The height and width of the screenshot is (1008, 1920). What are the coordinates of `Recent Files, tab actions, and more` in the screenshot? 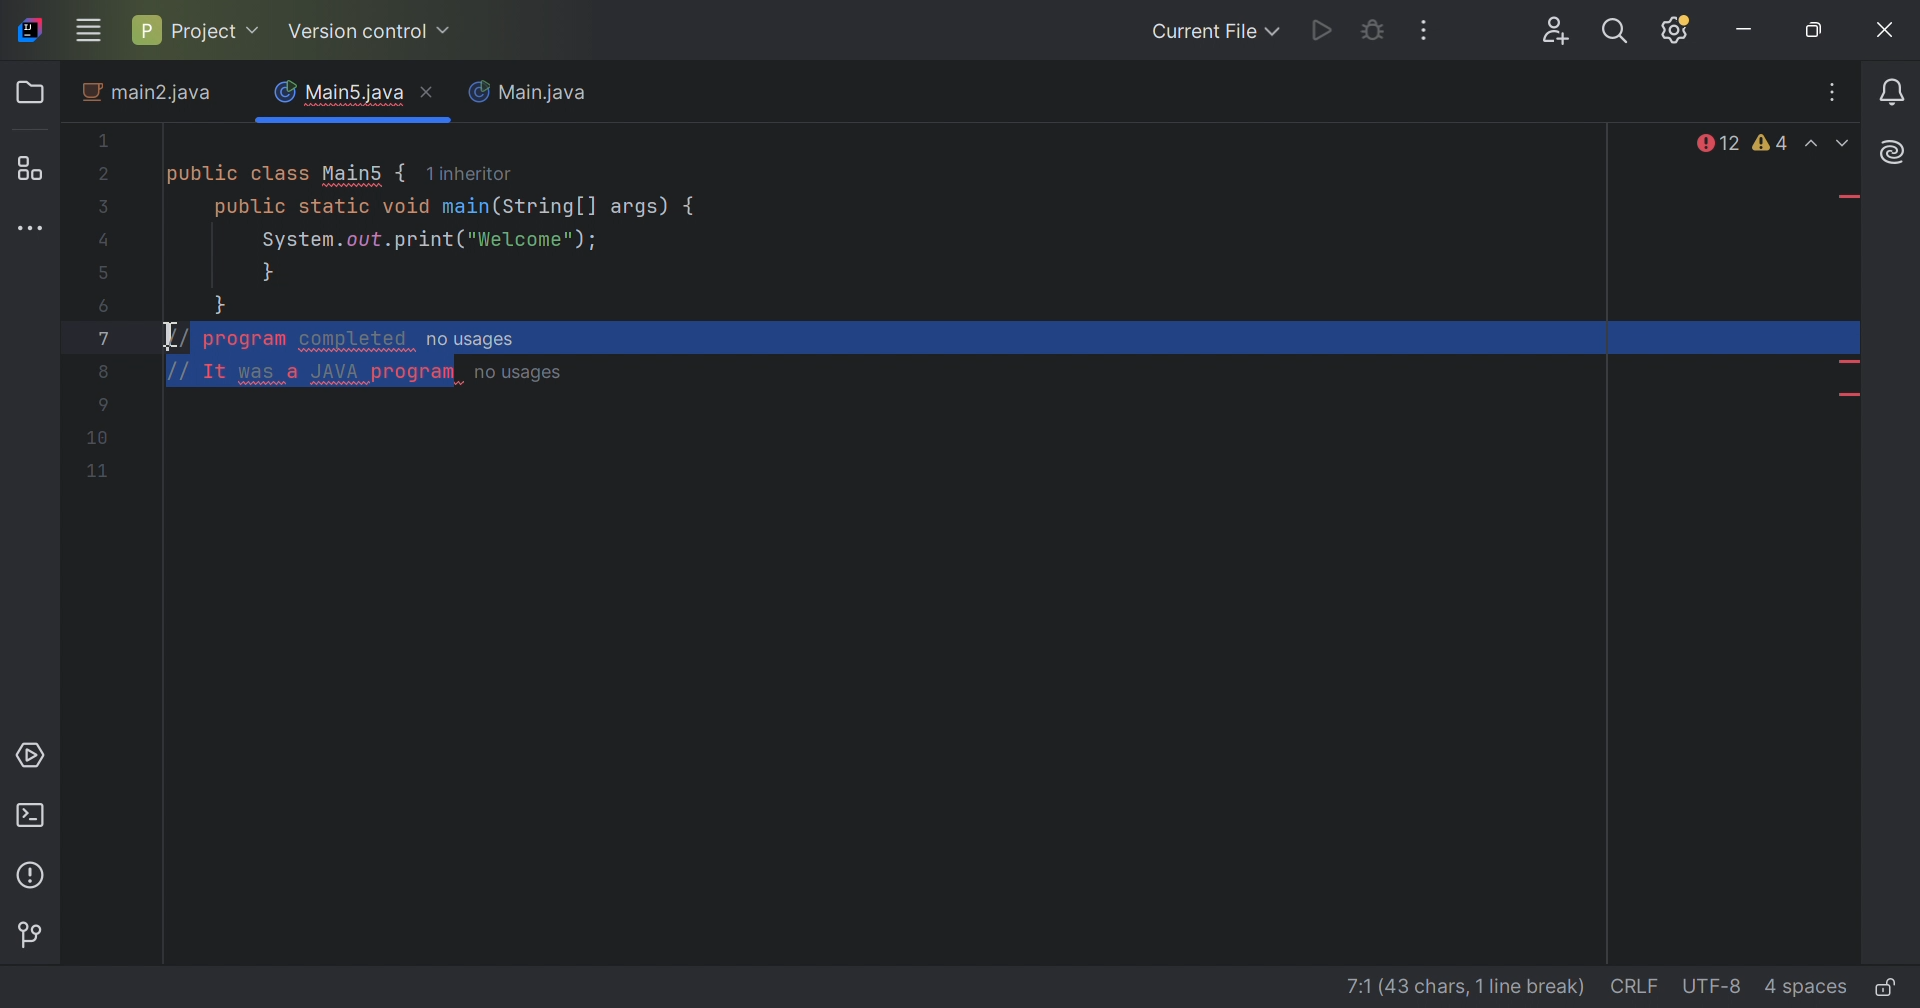 It's located at (1835, 91).